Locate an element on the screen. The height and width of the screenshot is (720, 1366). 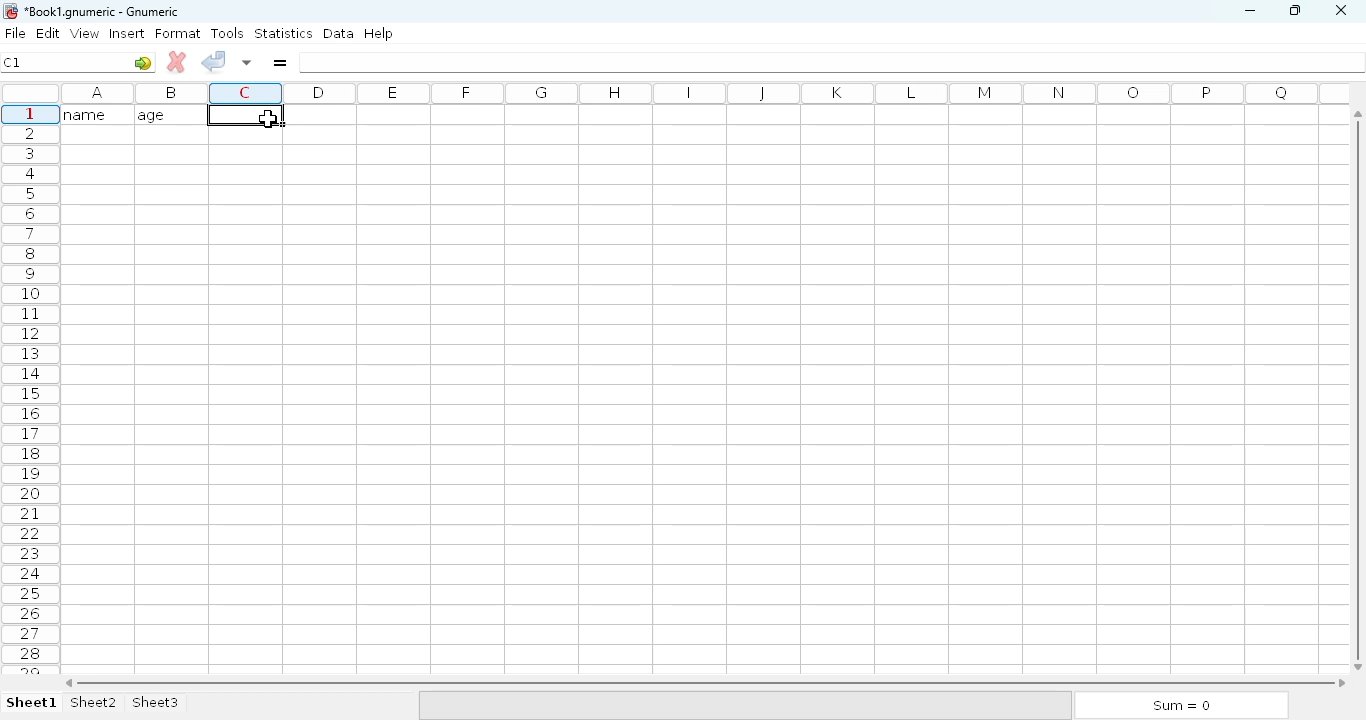
C1 is located at coordinates (12, 62).